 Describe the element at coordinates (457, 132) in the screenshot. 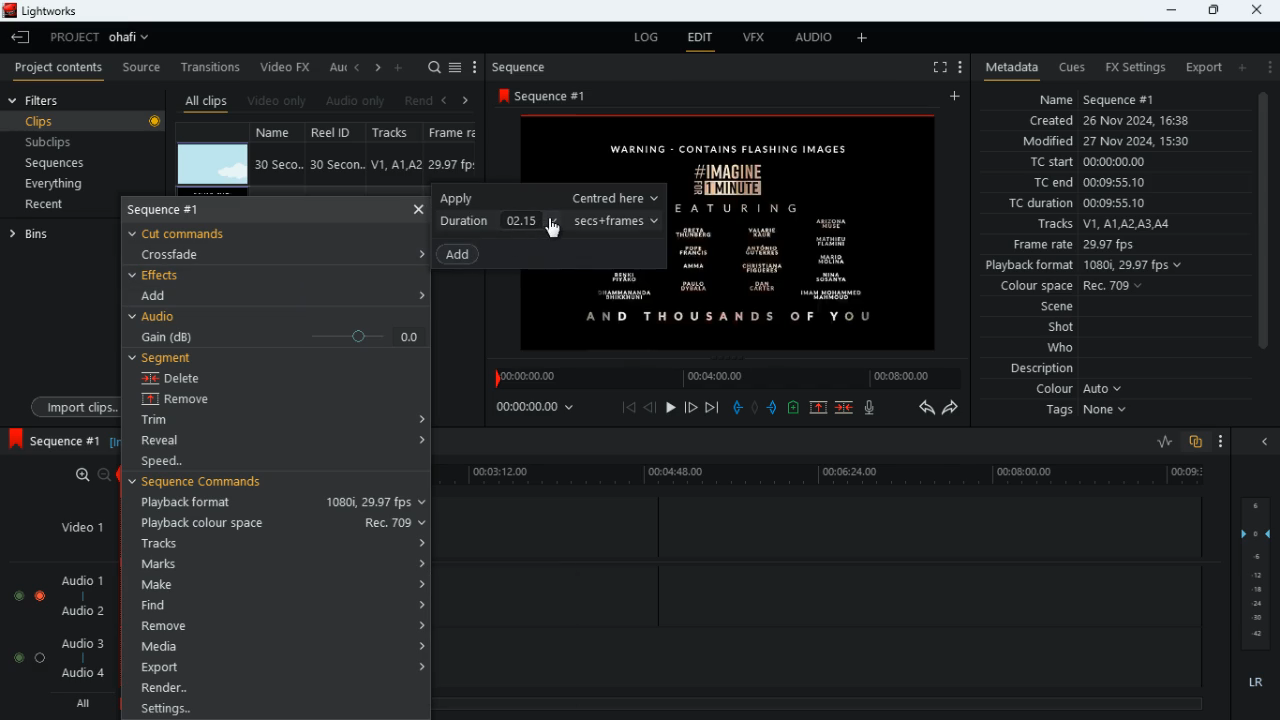

I see `fps` at that location.